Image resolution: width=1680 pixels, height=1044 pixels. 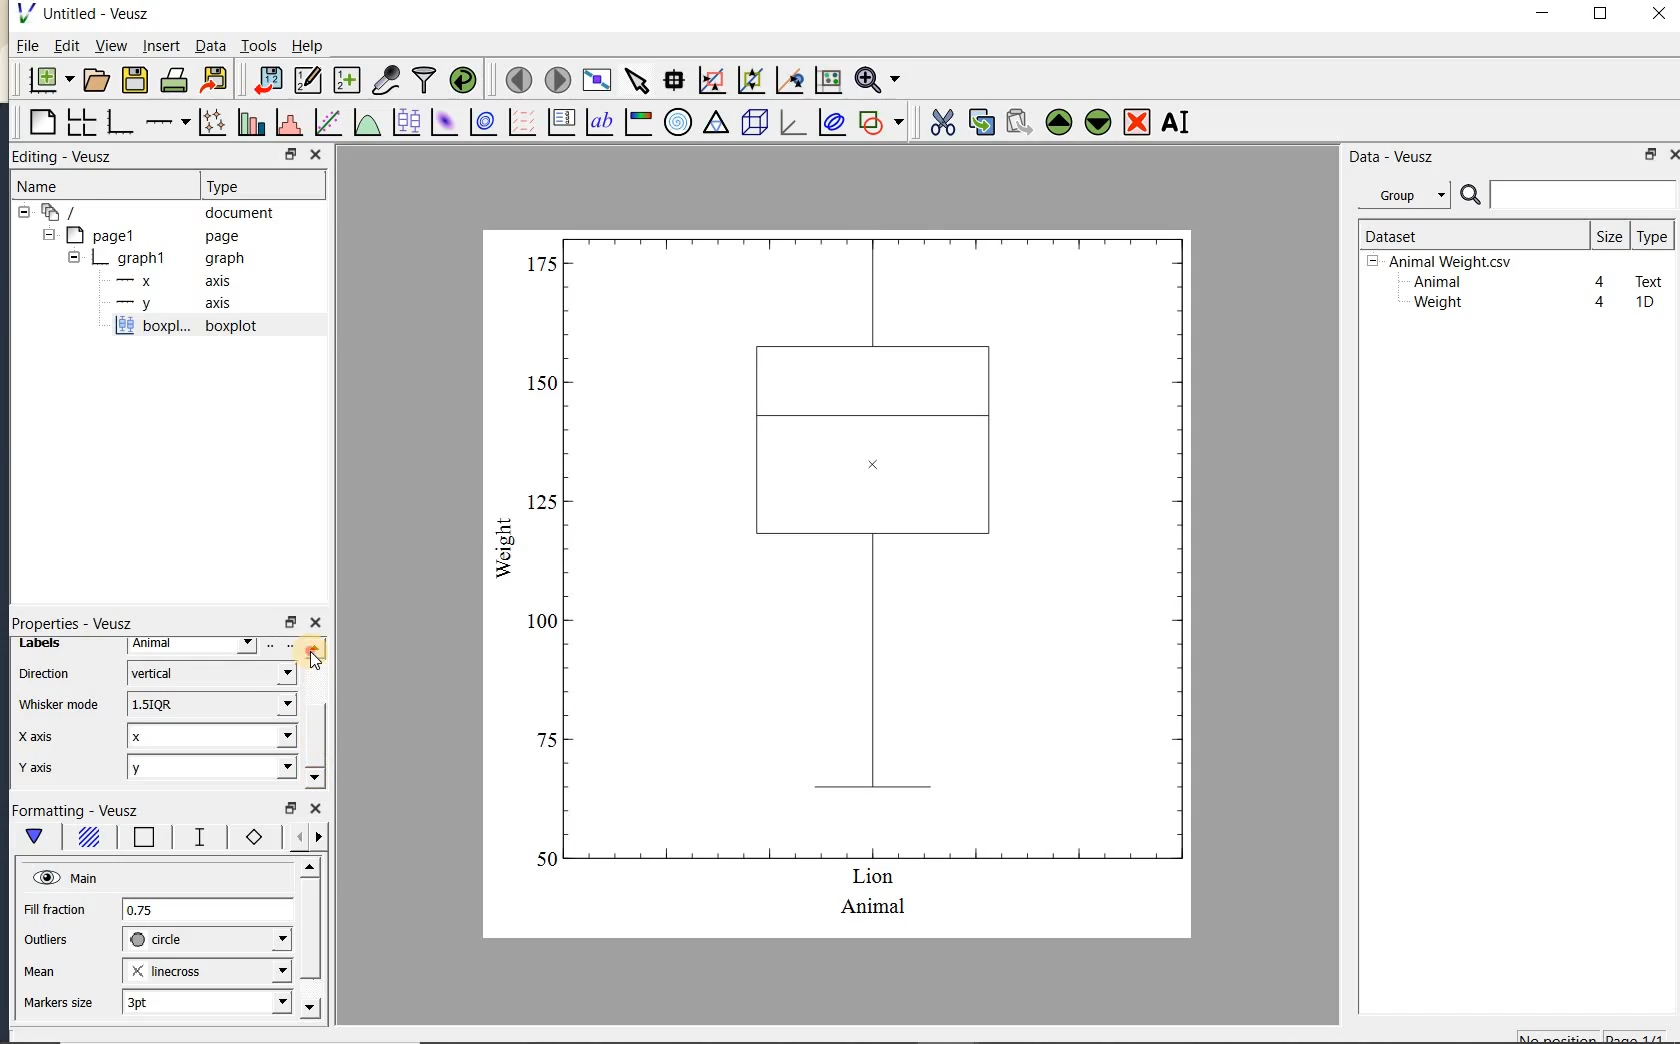 What do you see at coordinates (134, 81) in the screenshot?
I see `save the document` at bounding box center [134, 81].